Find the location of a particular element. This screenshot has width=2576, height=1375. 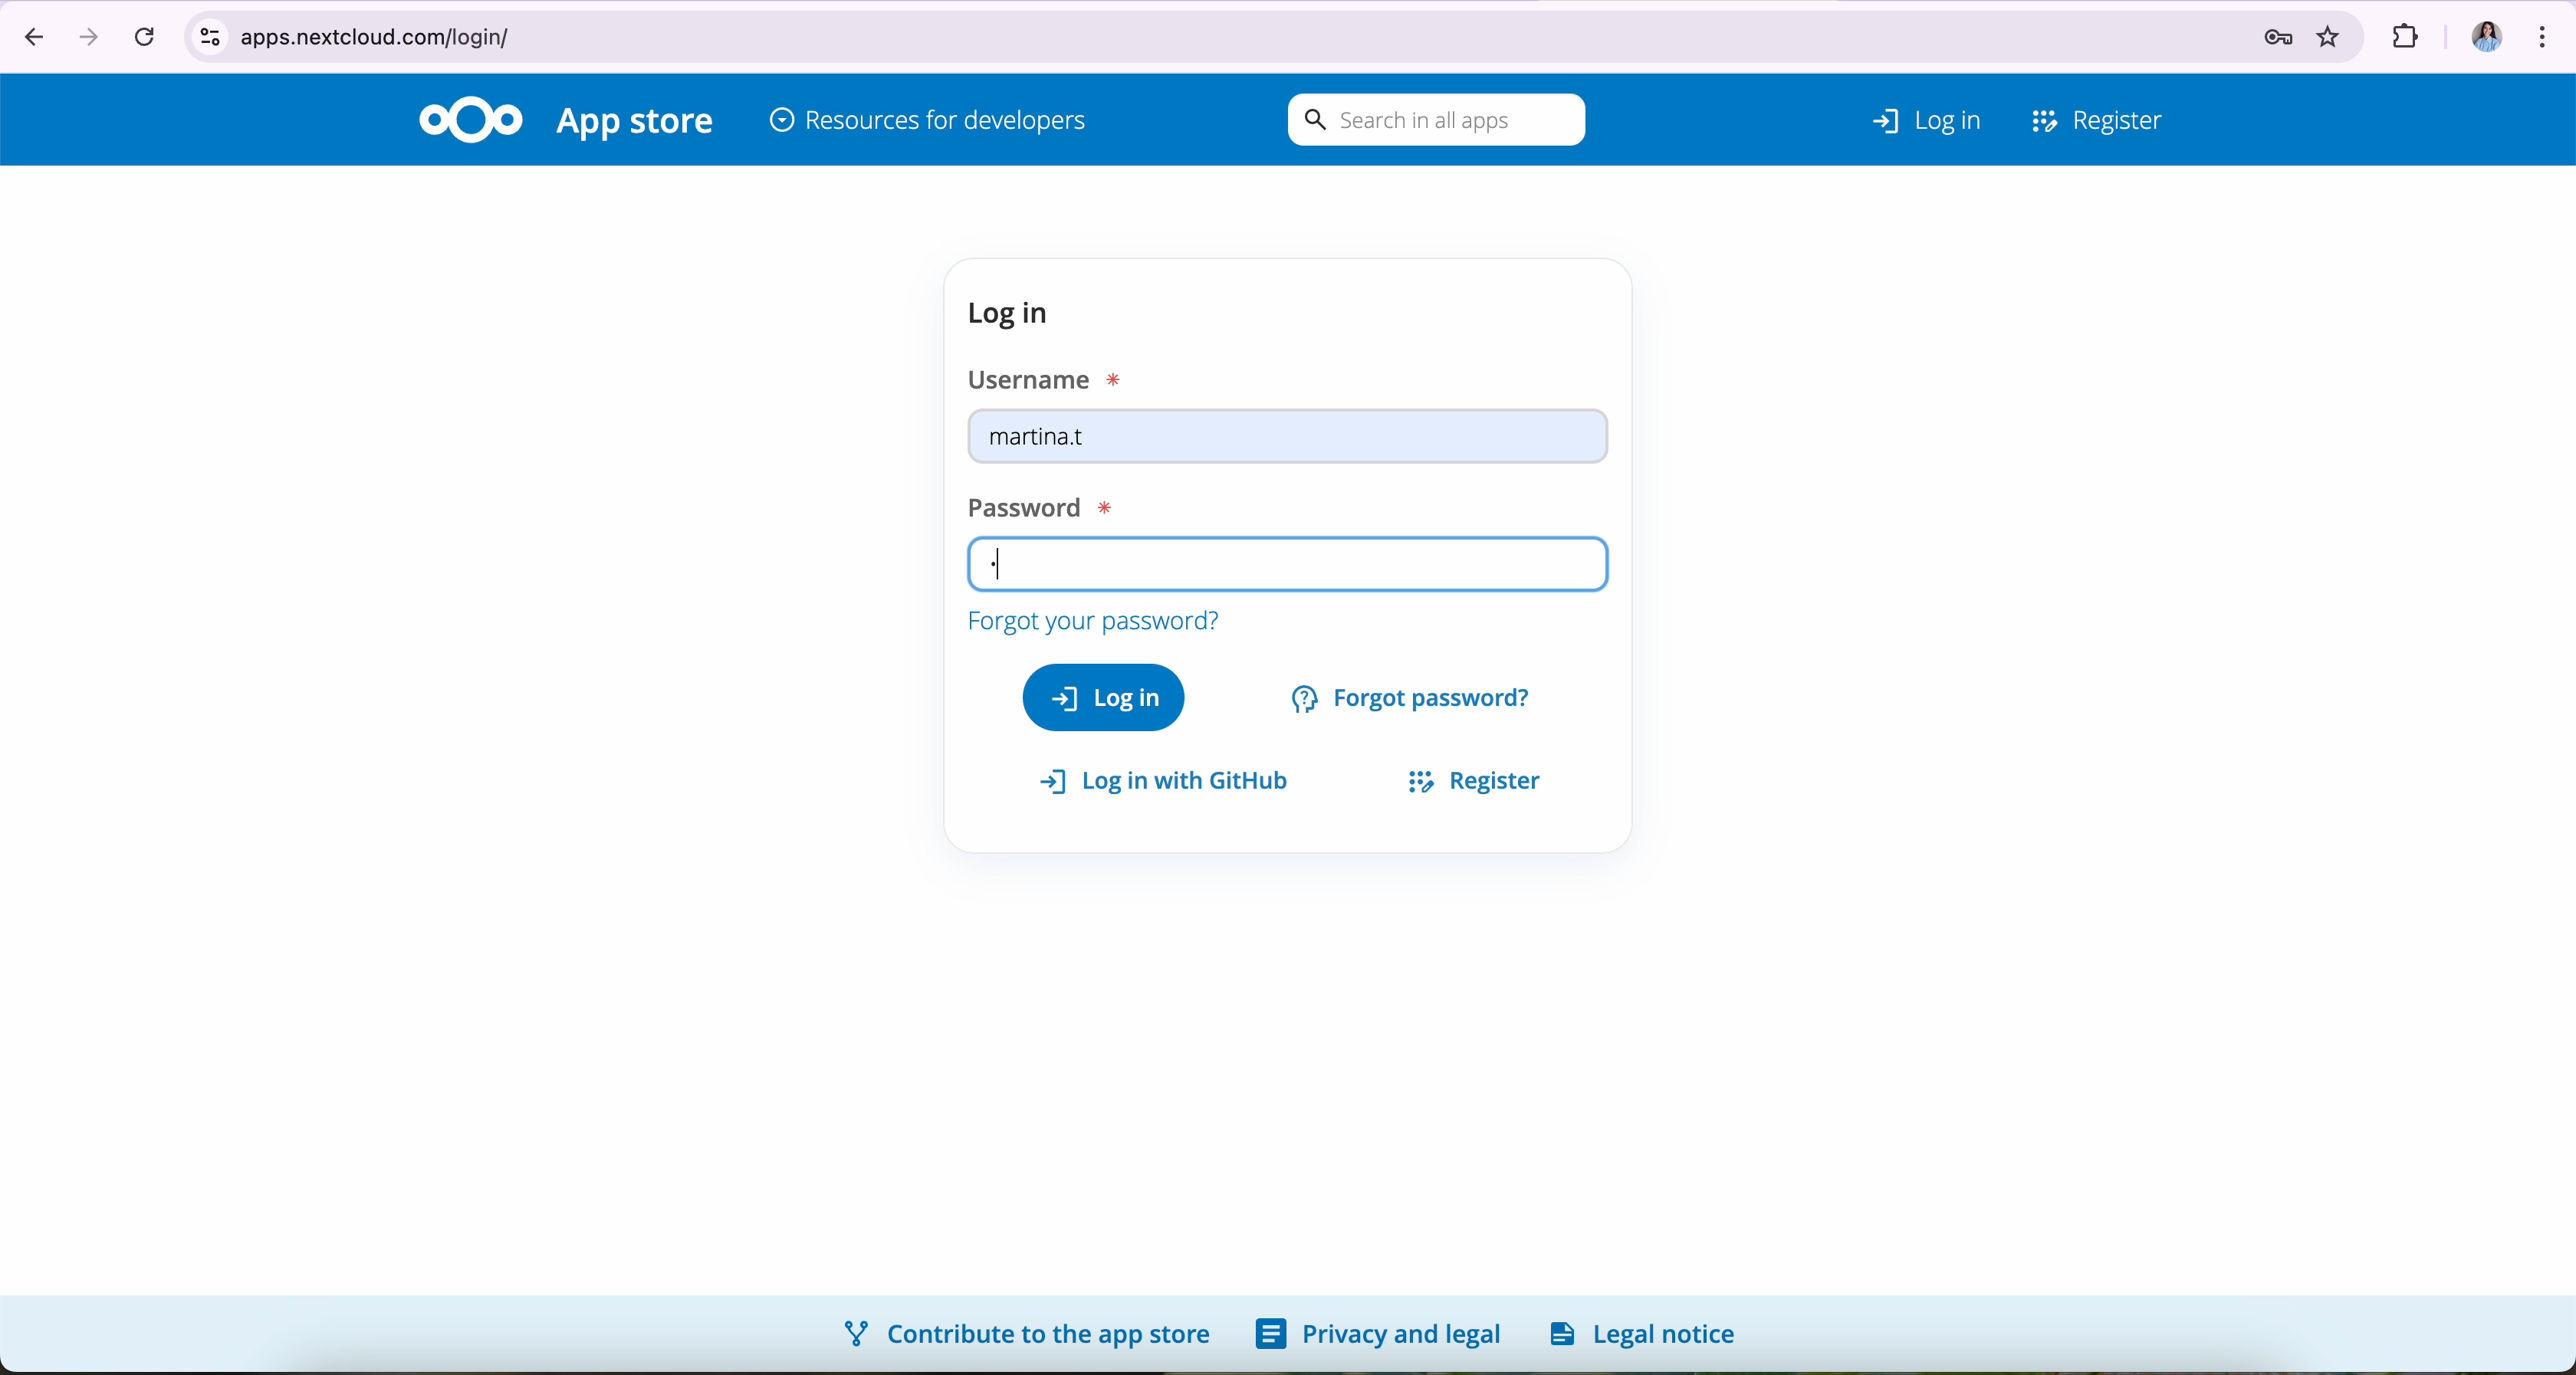

favorites is located at coordinates (2334, 31).